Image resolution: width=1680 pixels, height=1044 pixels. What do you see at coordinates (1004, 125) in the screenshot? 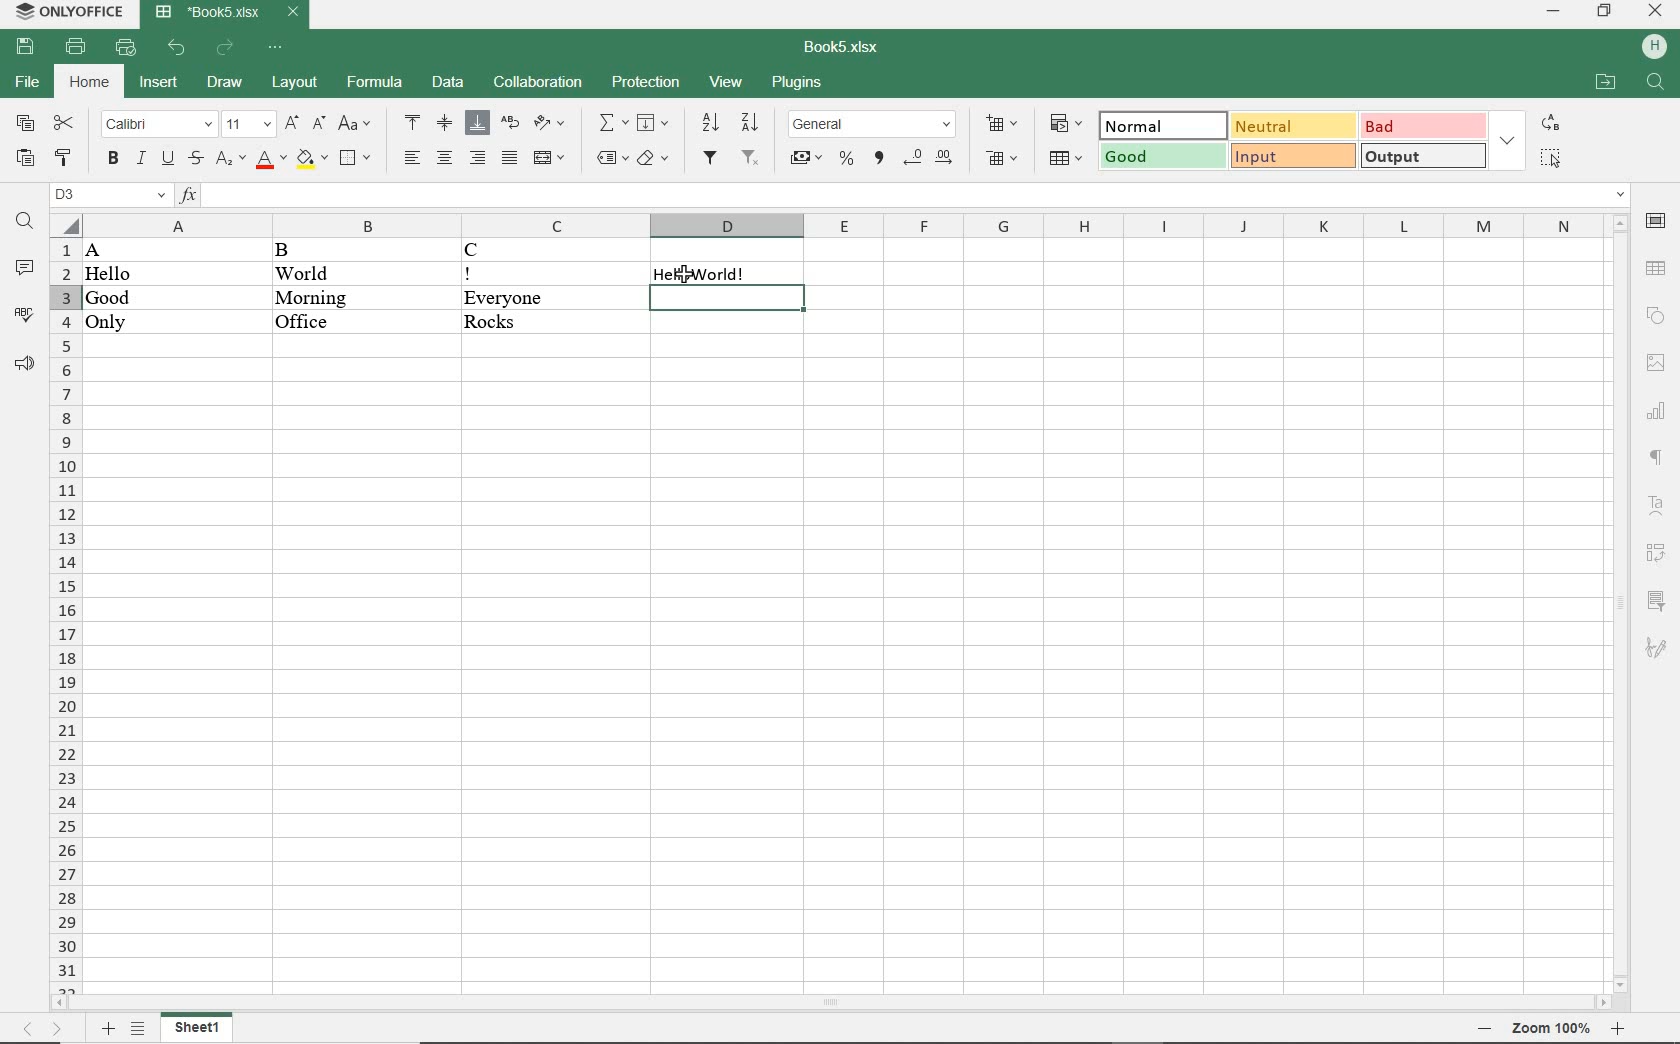
I see `INSERT CELLS` at bounding box center [1004, 125].